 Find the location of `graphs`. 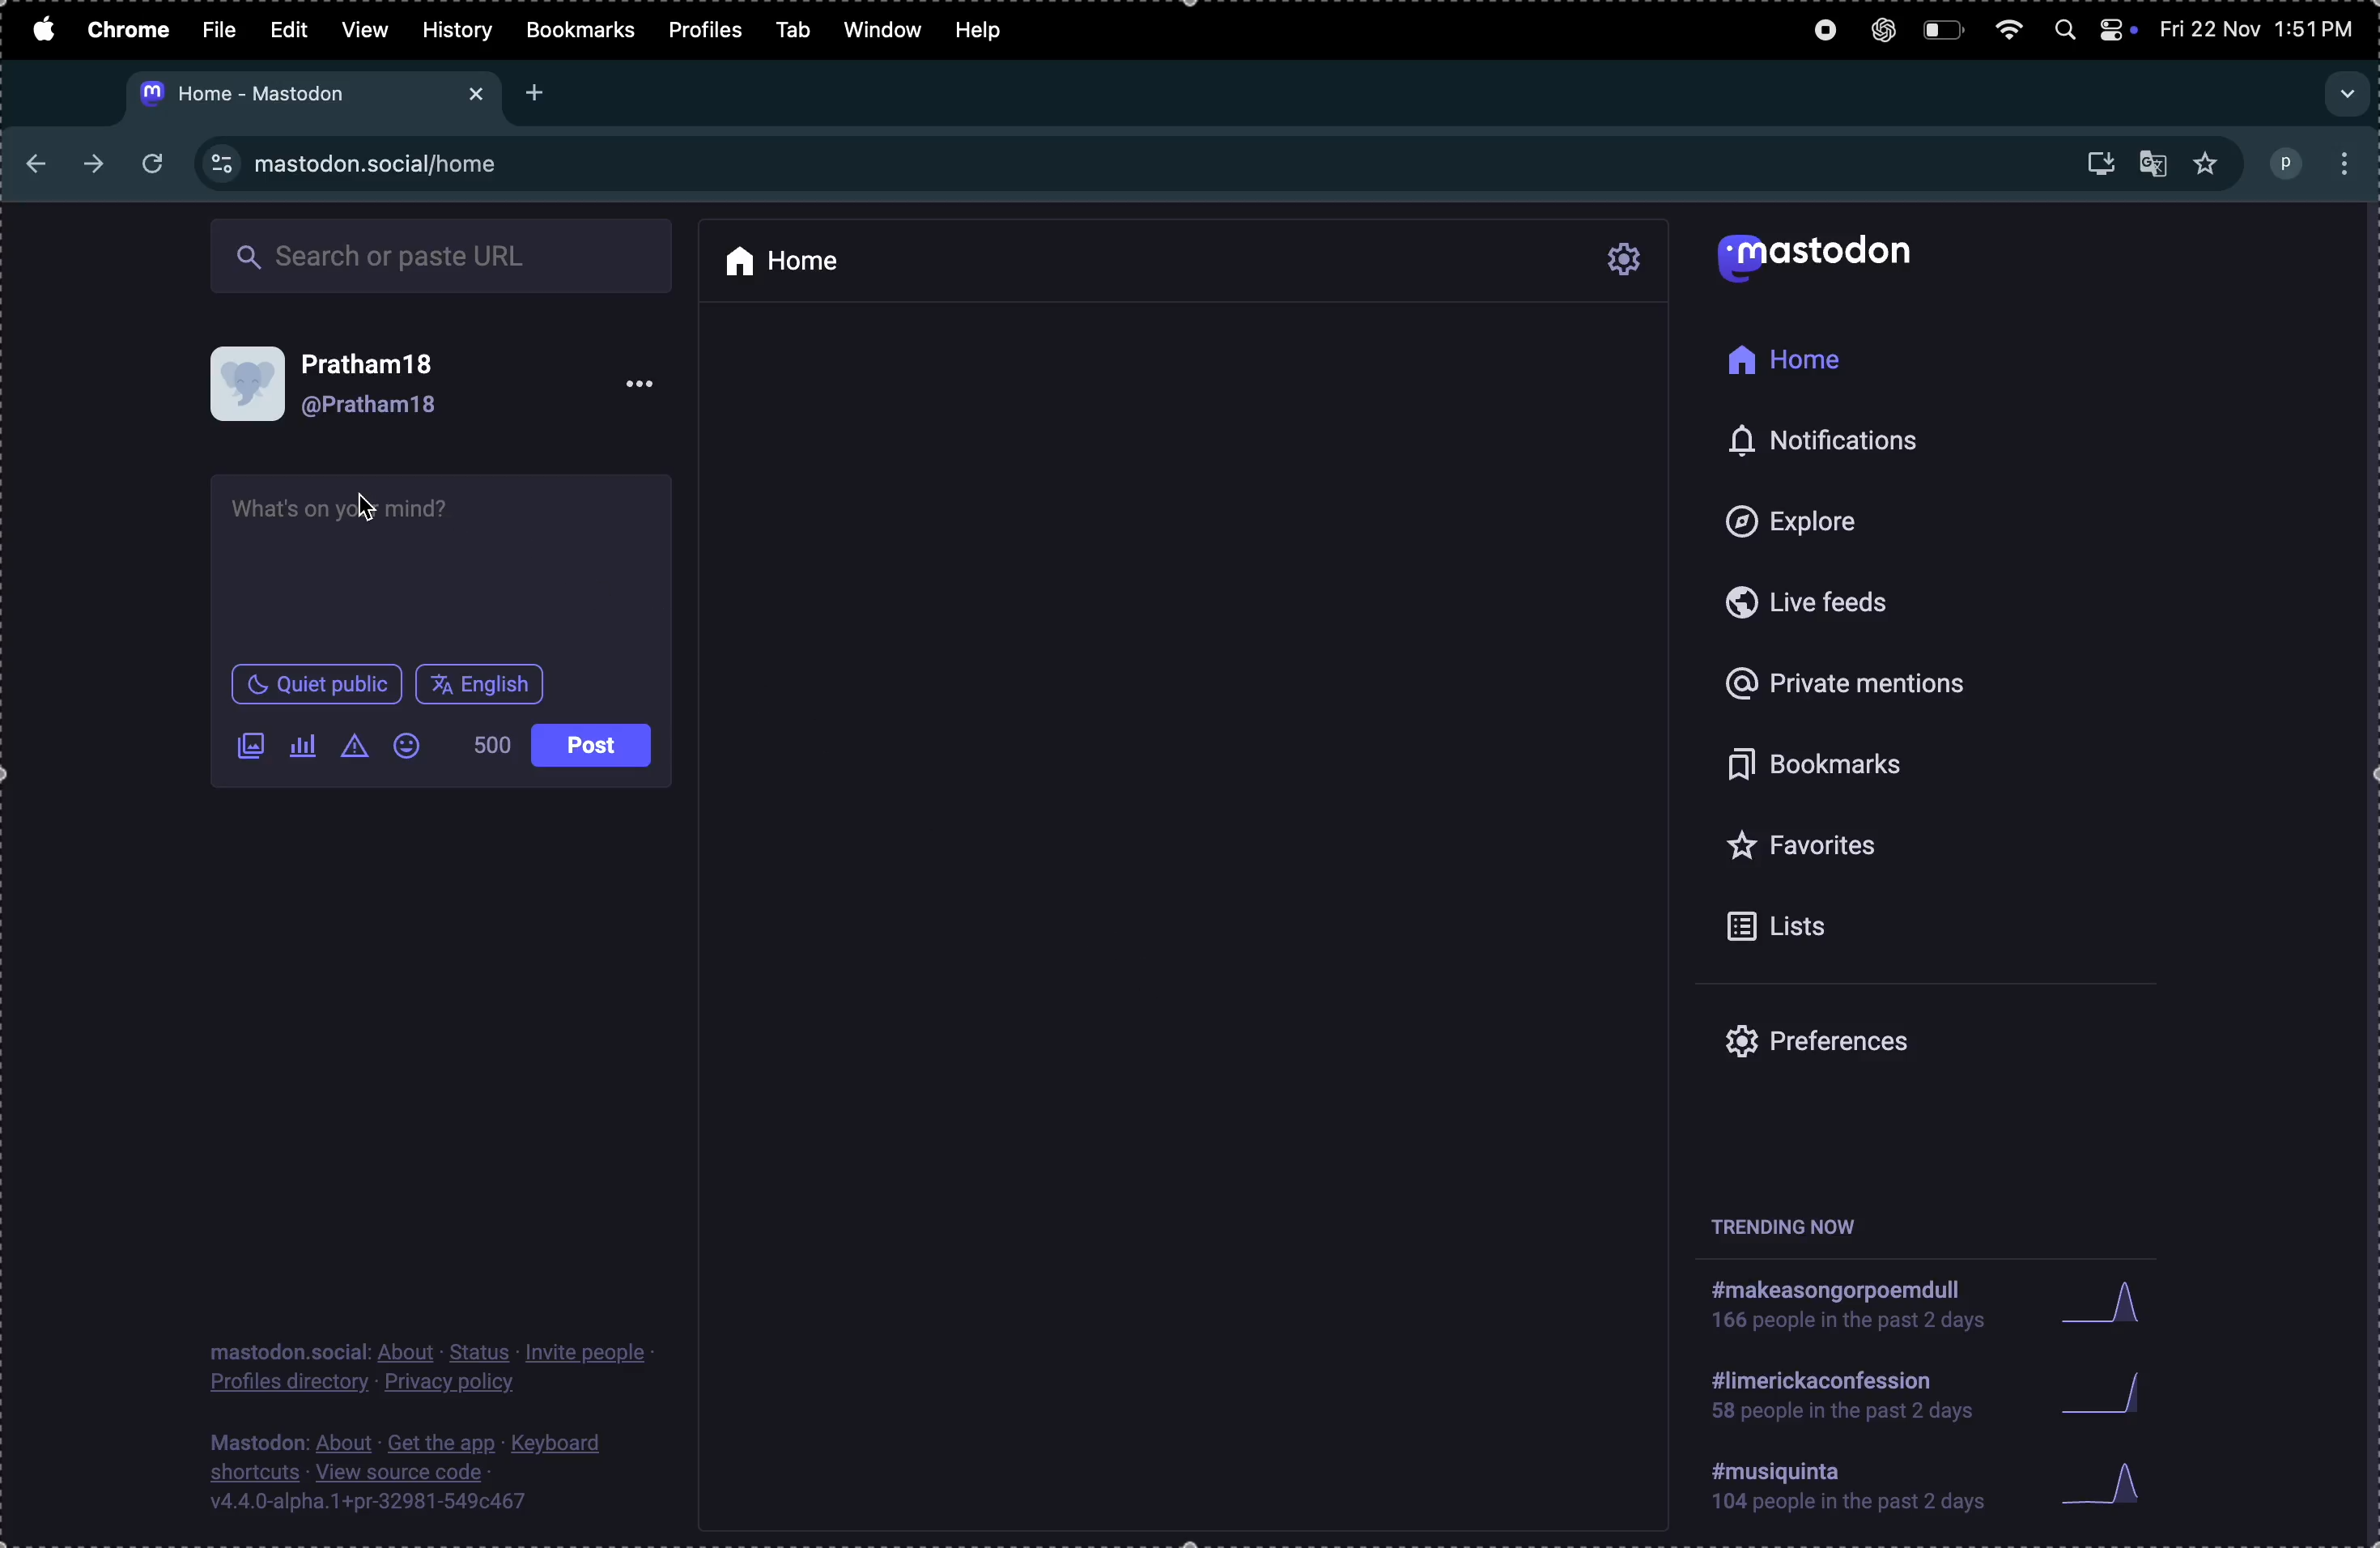

graphs is located at coordinates (2101, 1486).